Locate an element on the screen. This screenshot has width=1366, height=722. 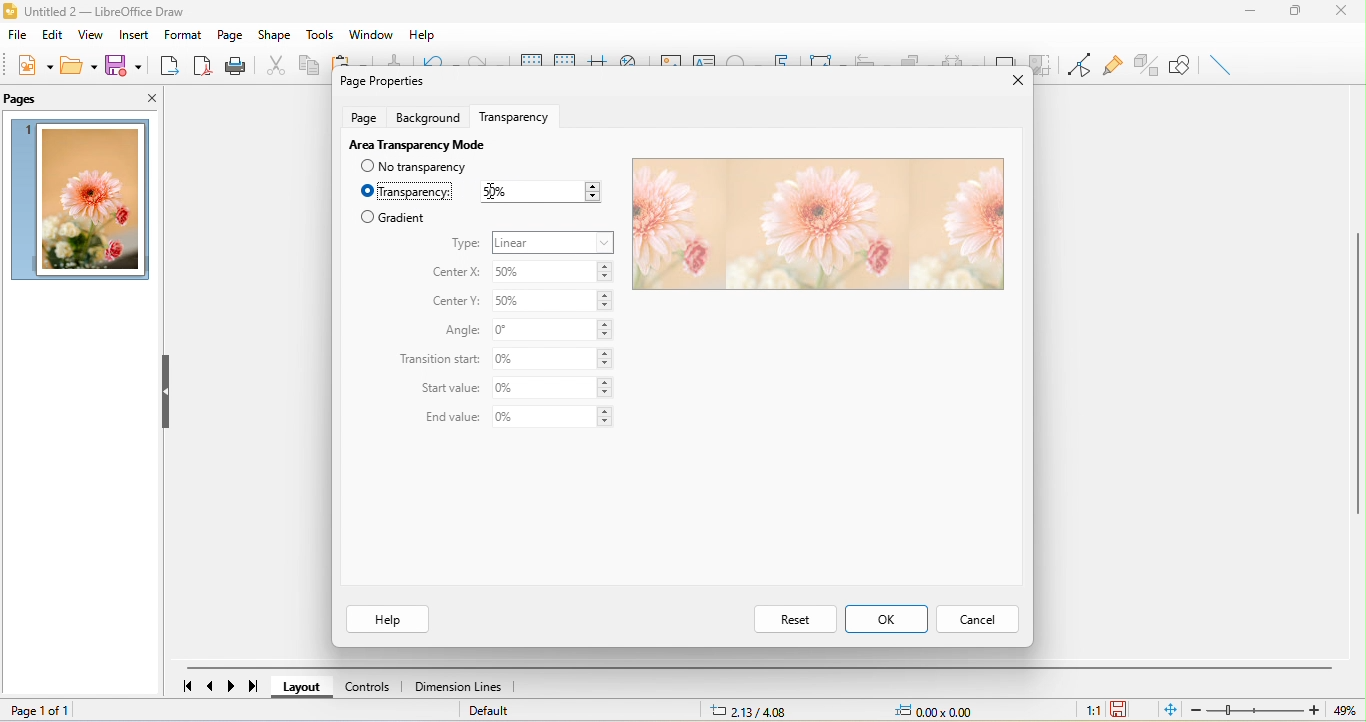
horizontal scroll bar is located at coordinates (759, 668).